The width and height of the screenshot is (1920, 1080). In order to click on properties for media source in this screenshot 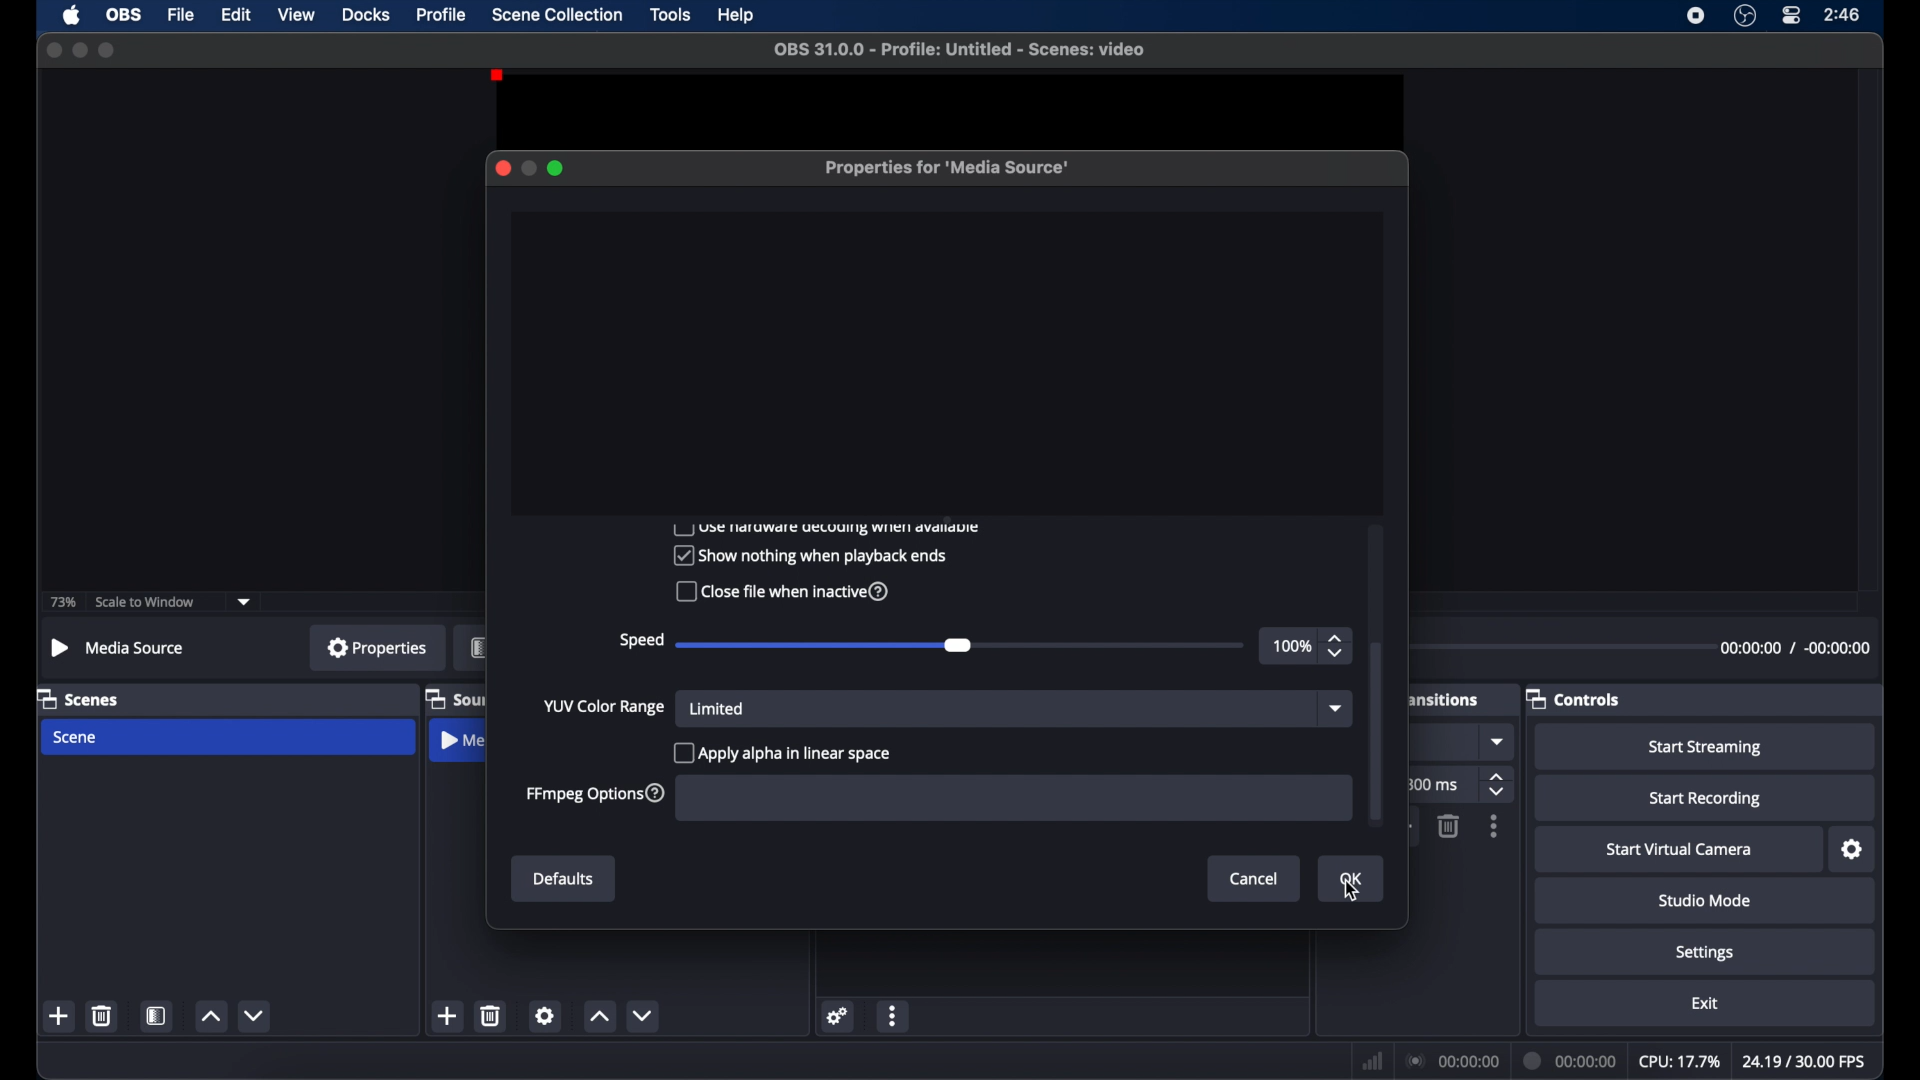, I will do `click(949, 169)`.